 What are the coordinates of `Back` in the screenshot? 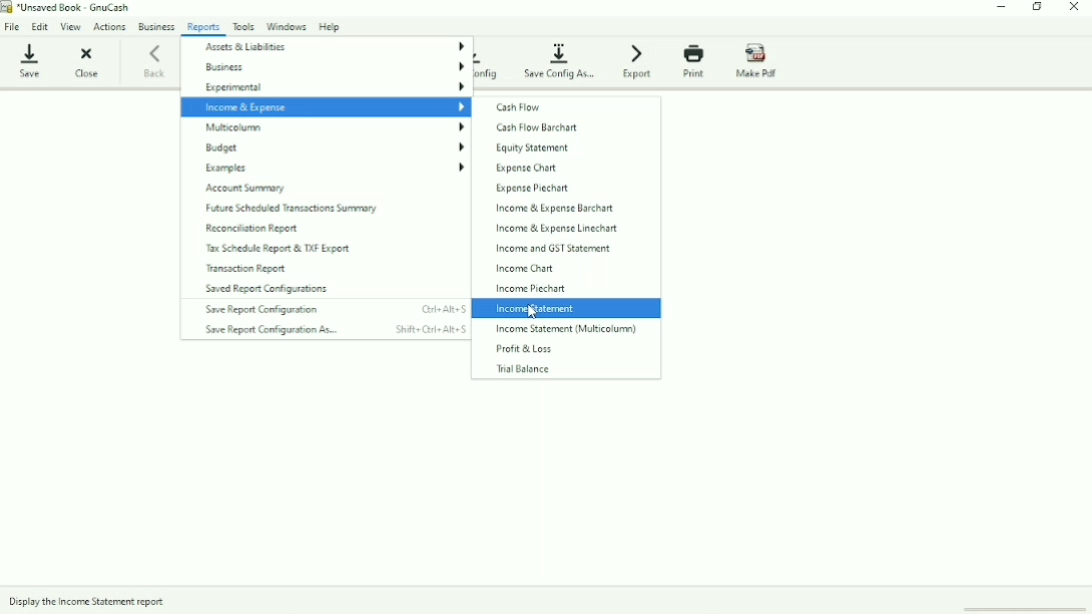 It's located at (157, 60).